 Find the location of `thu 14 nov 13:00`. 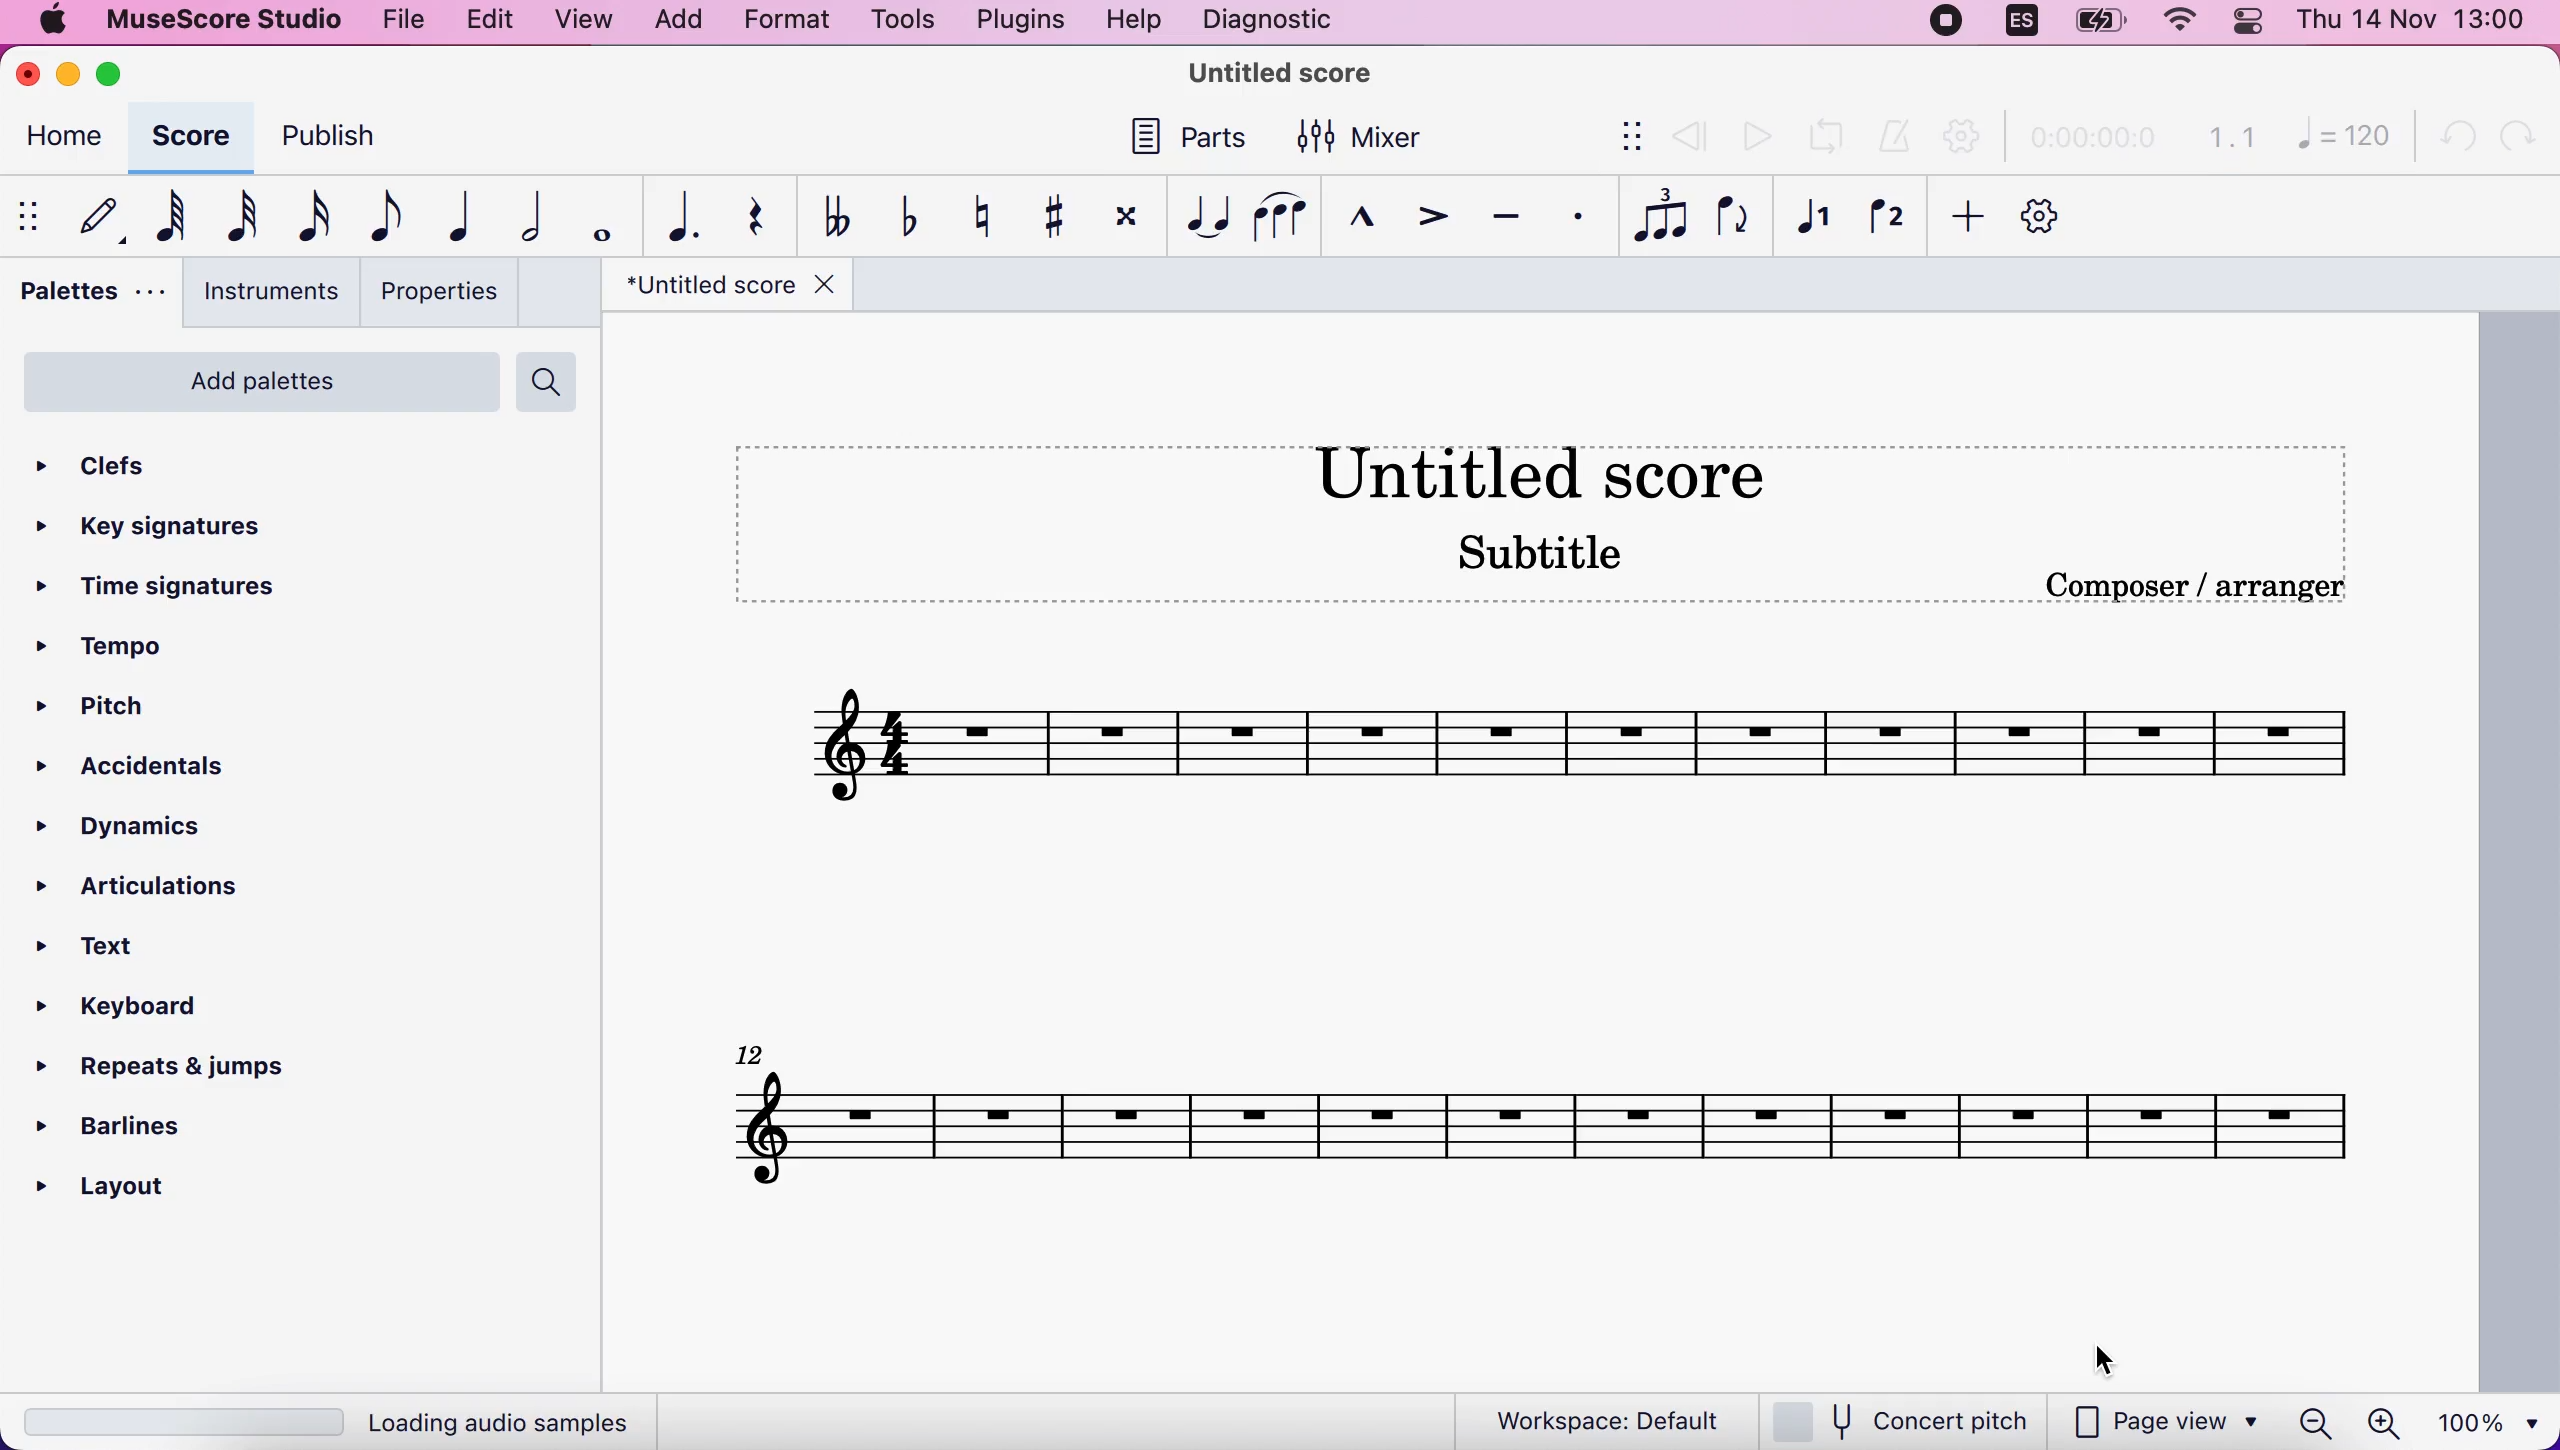

thu 14 nov 13:00 is located at coordinates (2414, 23).